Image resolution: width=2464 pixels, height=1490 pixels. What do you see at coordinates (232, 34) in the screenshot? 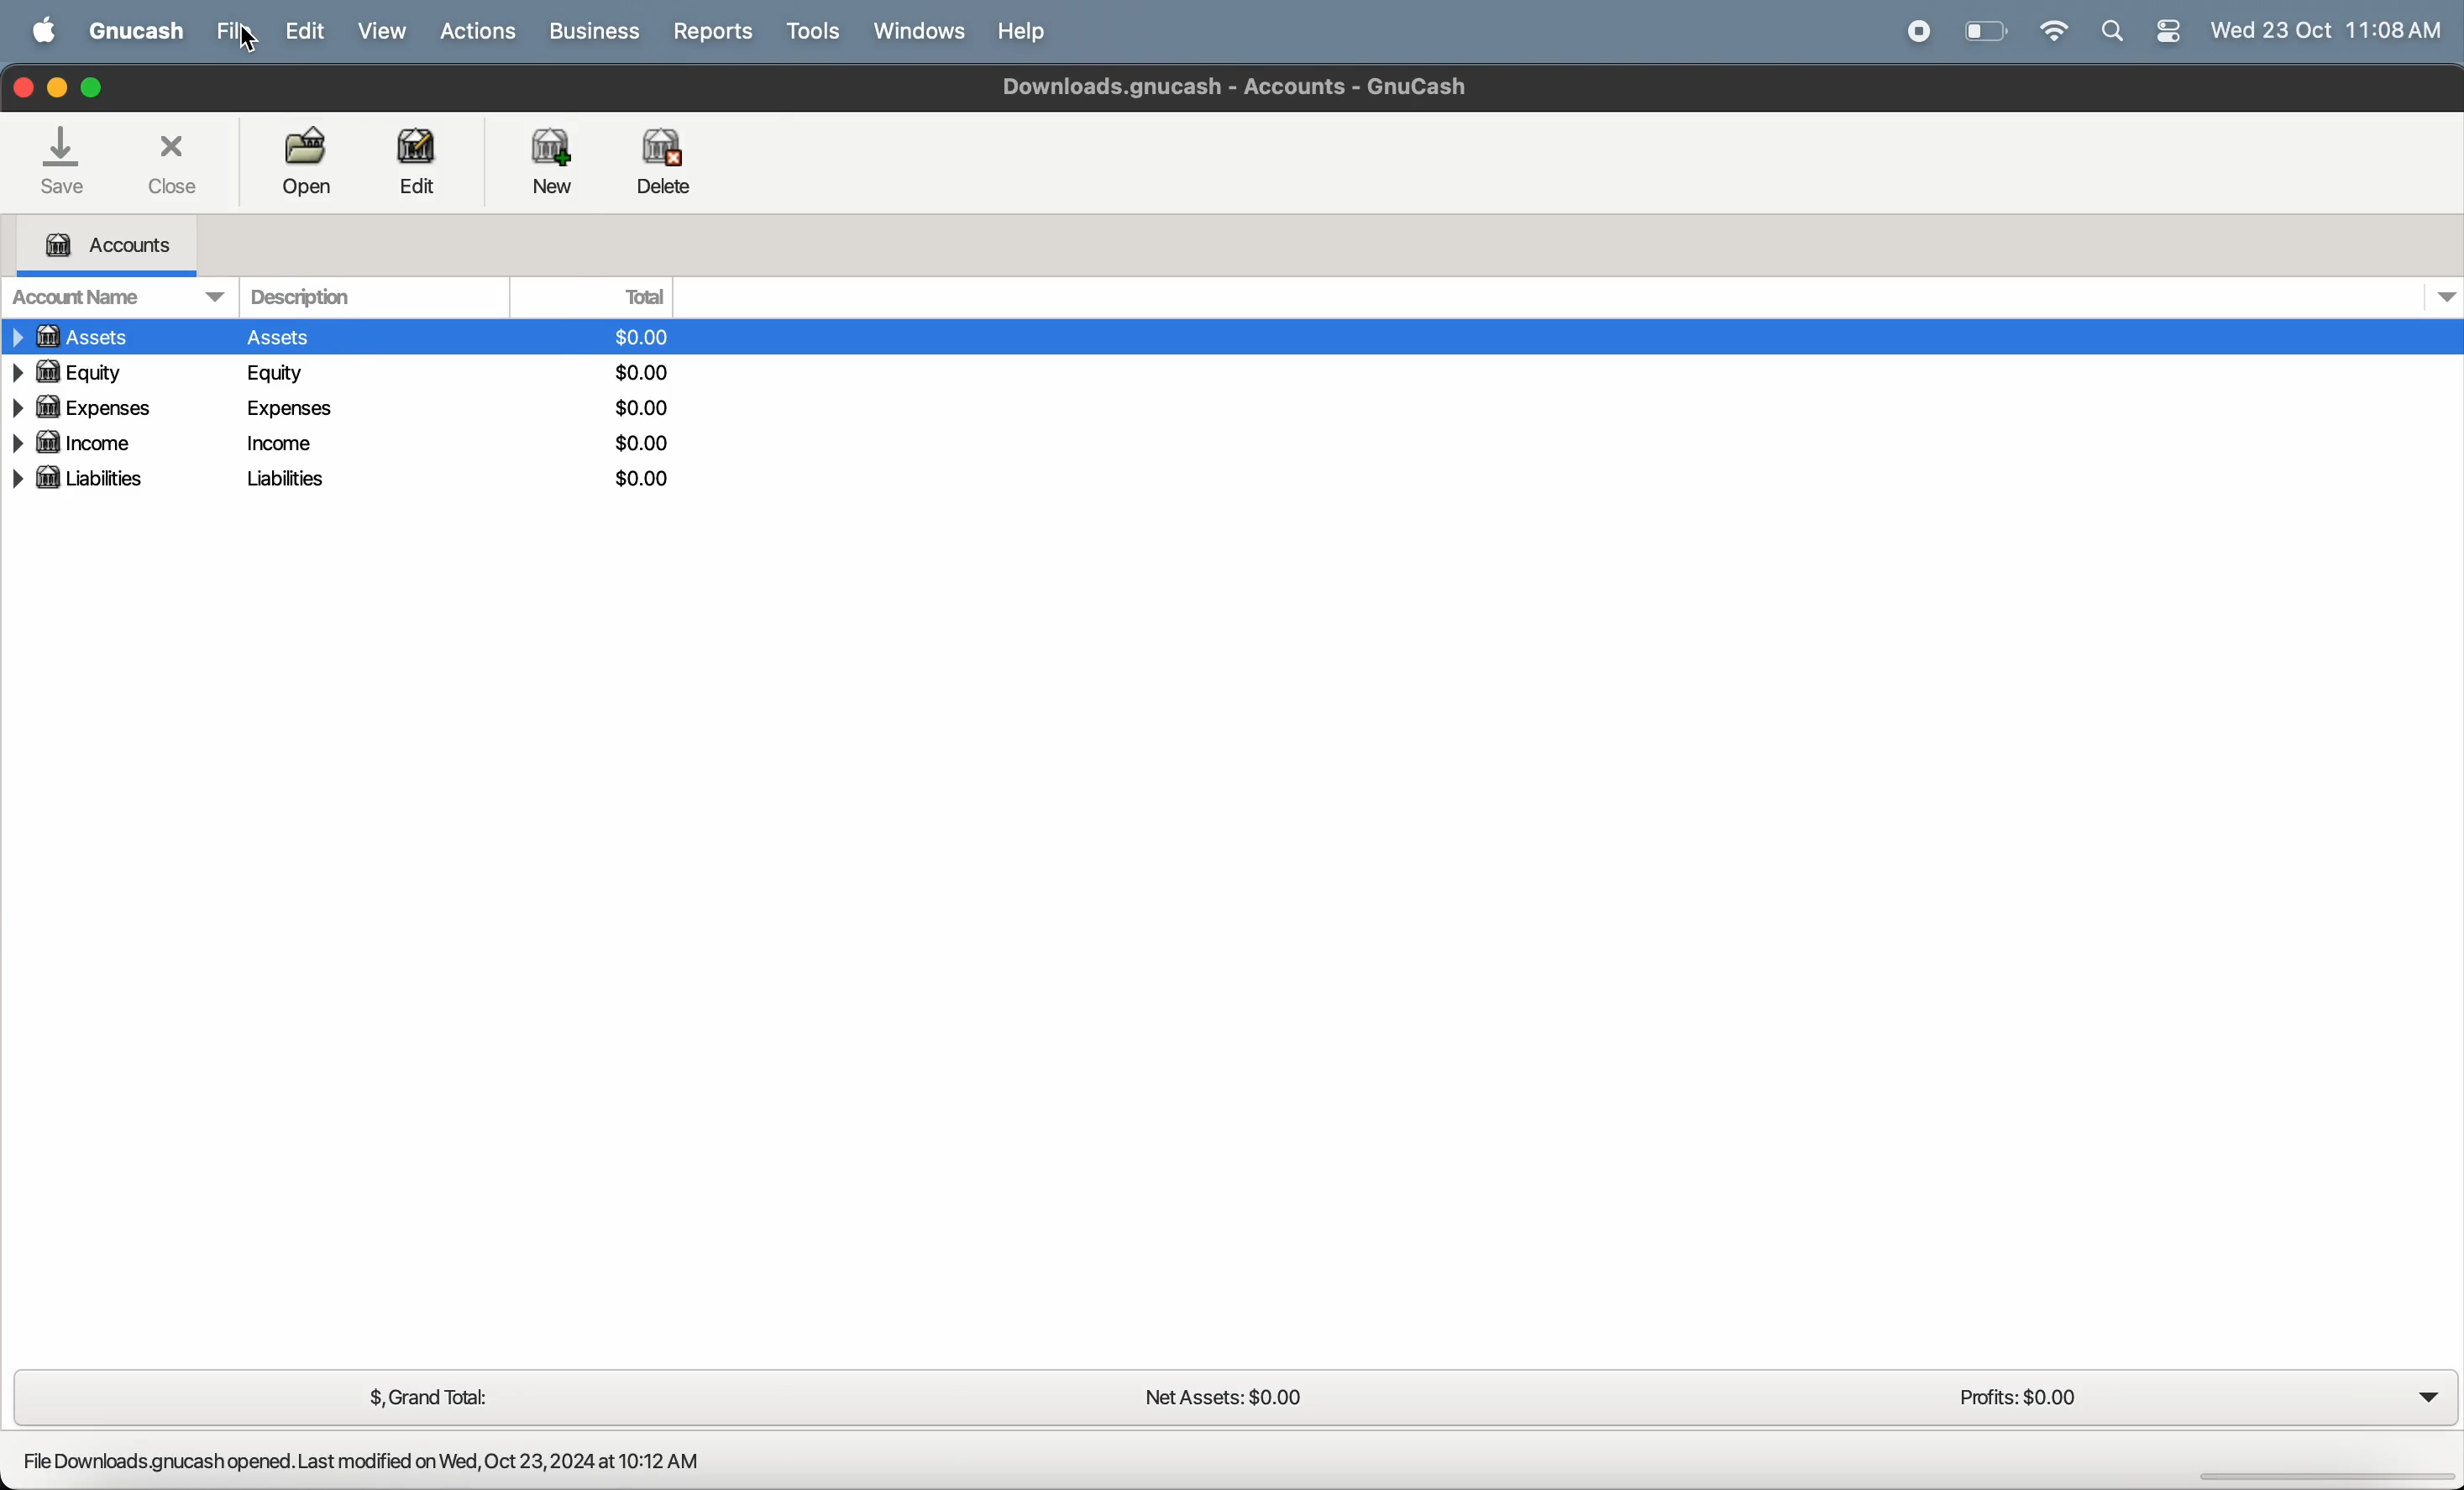
I see `file` at bounding box center [232, 34].